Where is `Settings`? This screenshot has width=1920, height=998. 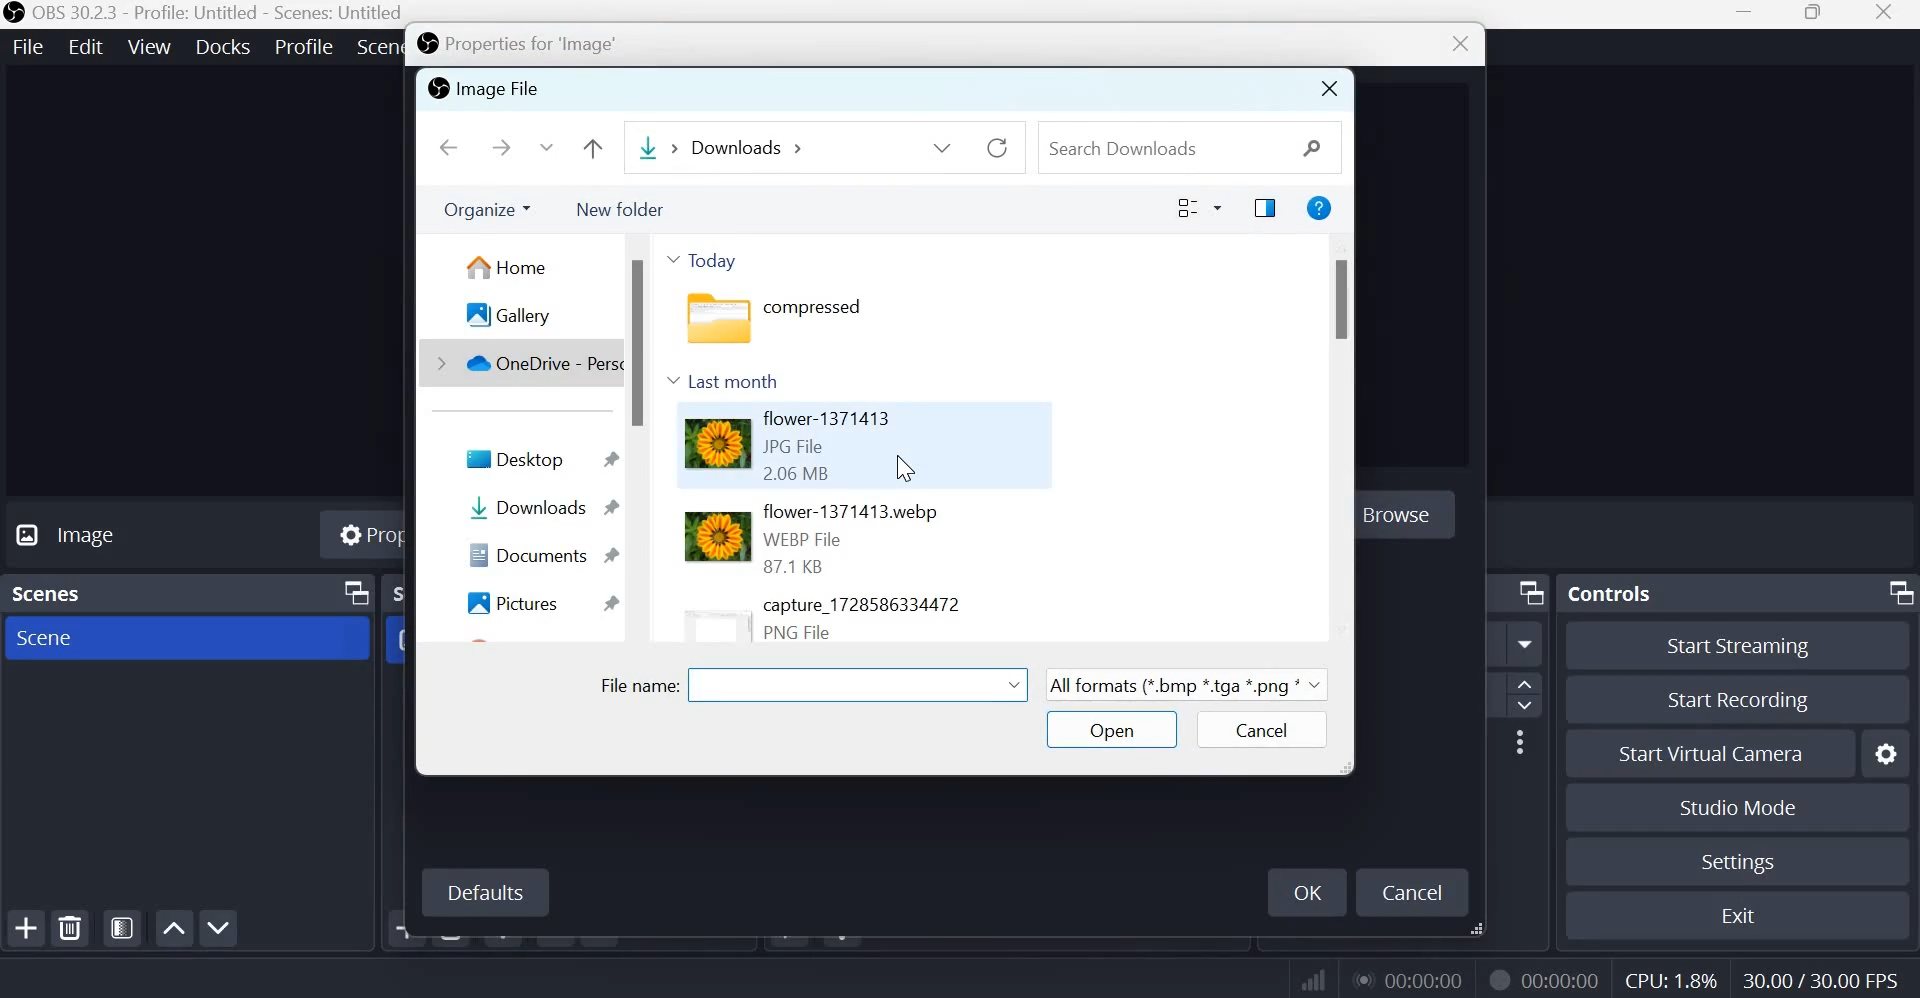 Settings is located at coordinates (1739, 862).